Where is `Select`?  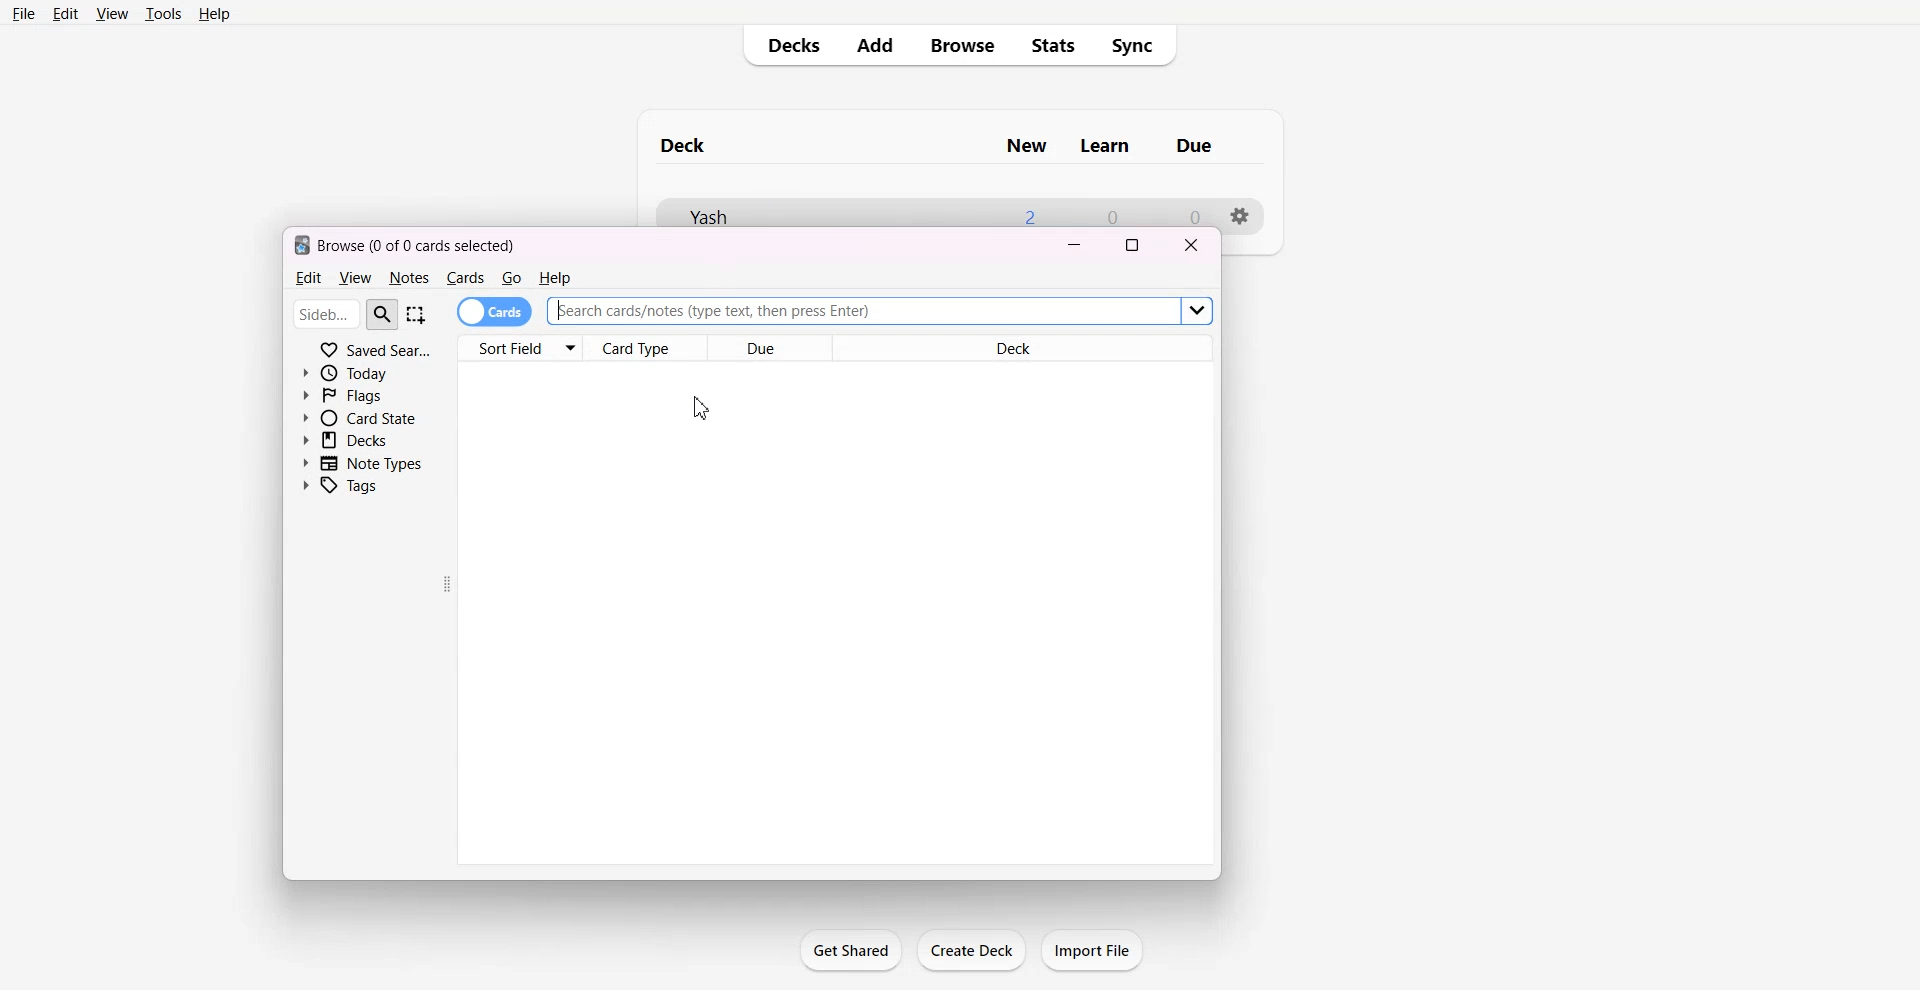
Select is located at coordinates (423, 316).